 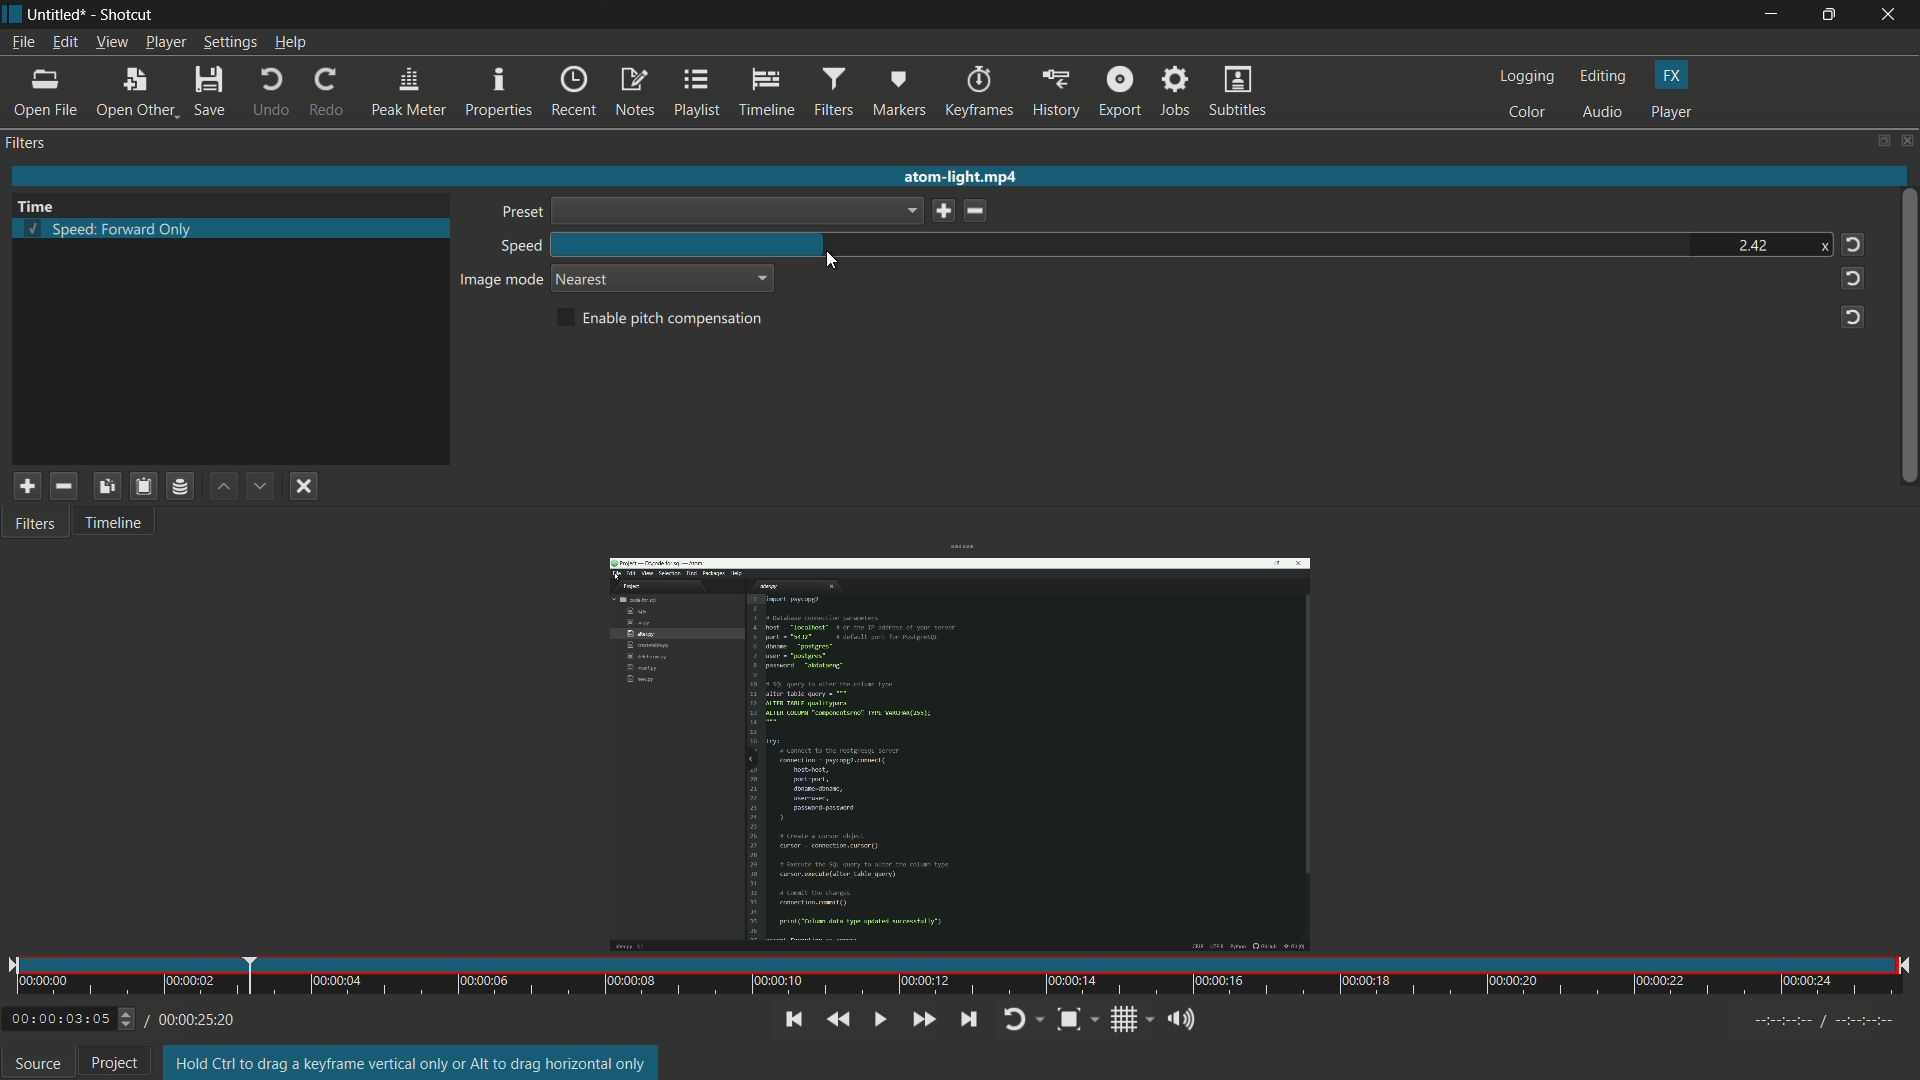 I want to click on change layout, so click(x=1880, y=141).